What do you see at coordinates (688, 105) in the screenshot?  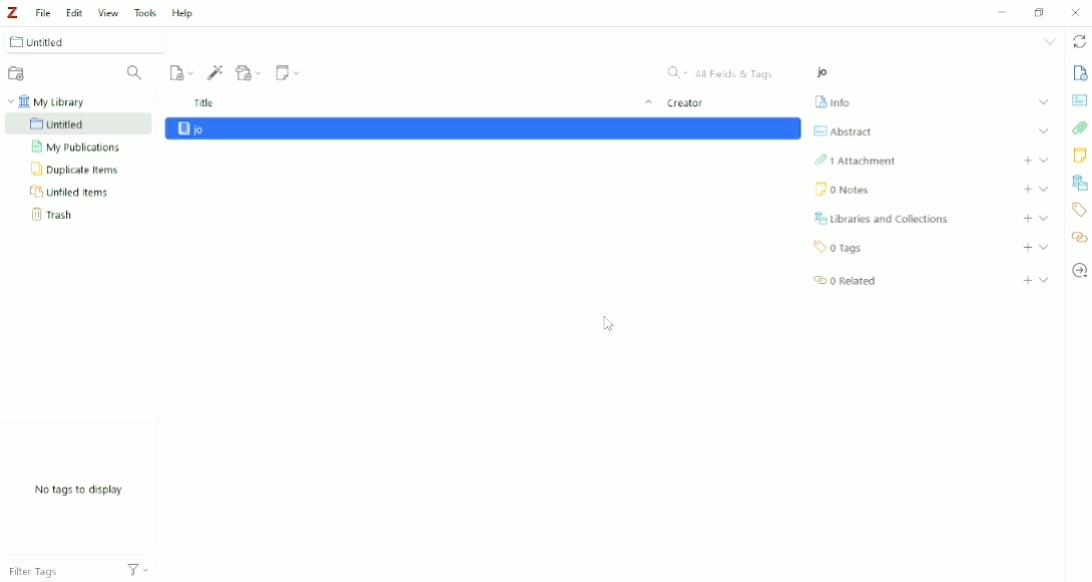 I see `Creator` at bounding box center [688, 105].